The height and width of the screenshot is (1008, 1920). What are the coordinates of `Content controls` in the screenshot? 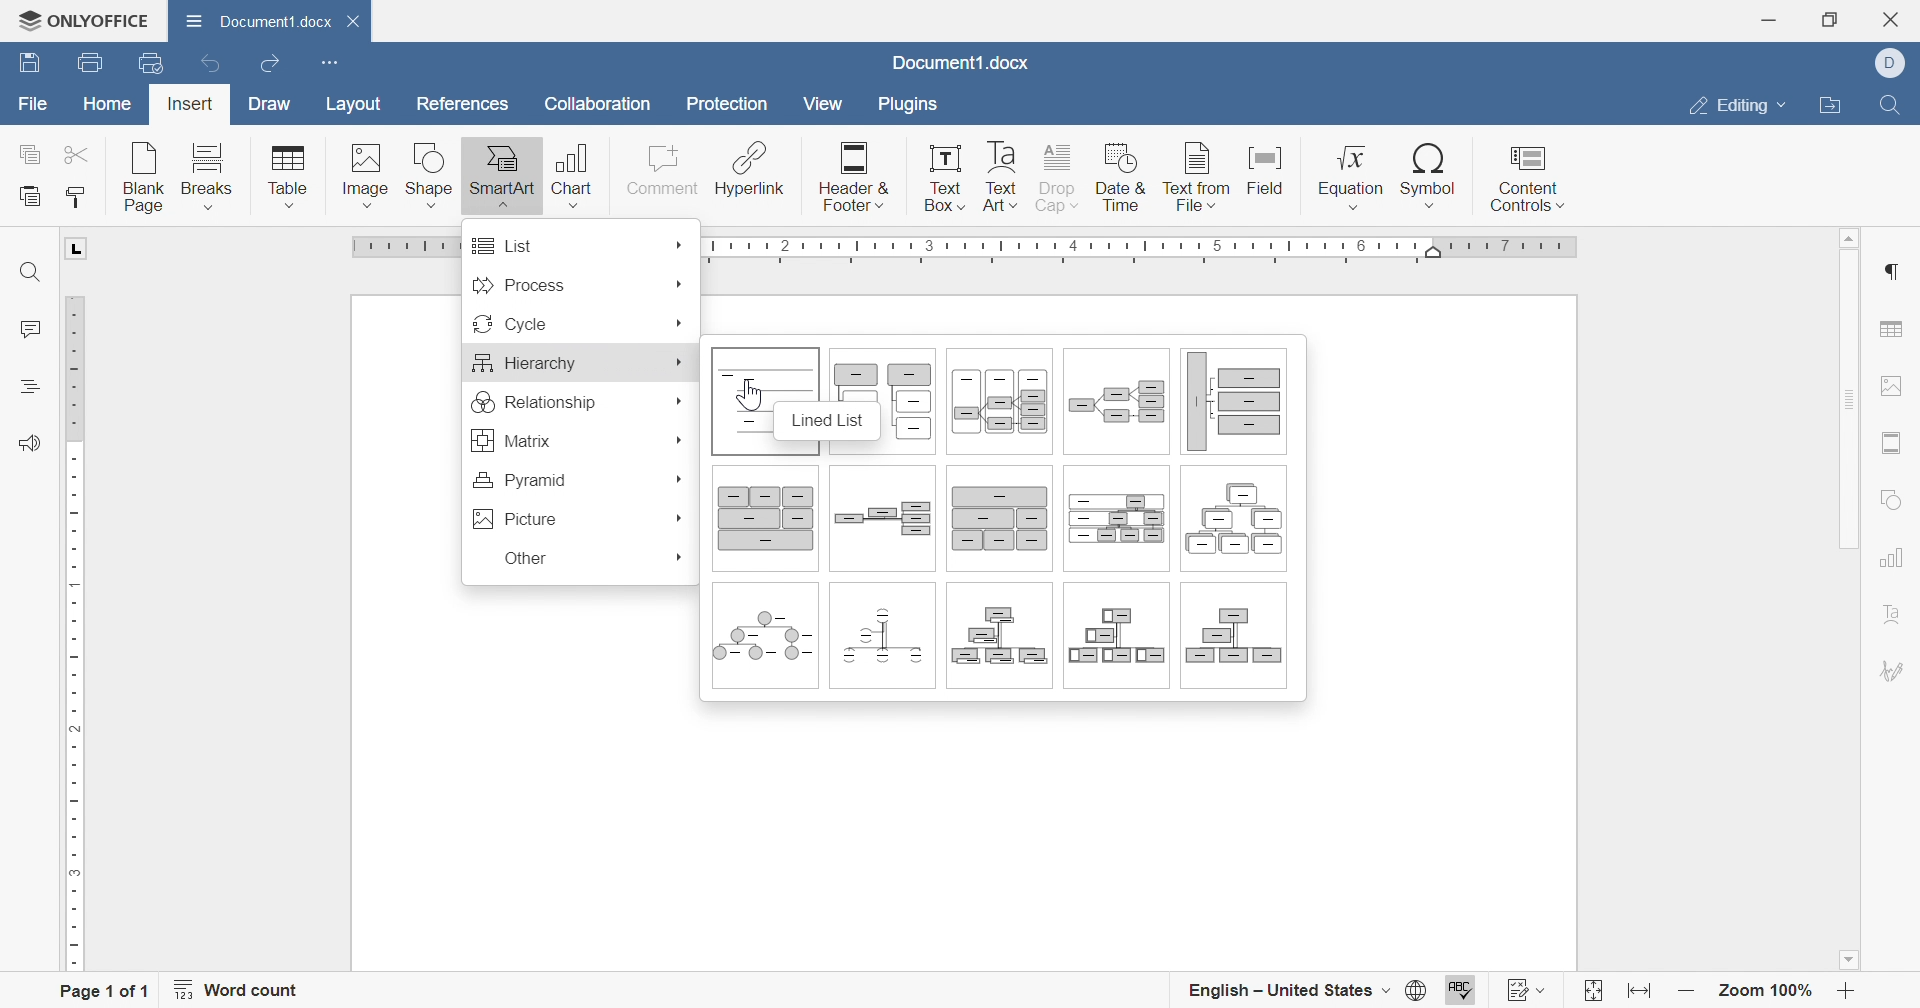 It's located at (1532, 179).